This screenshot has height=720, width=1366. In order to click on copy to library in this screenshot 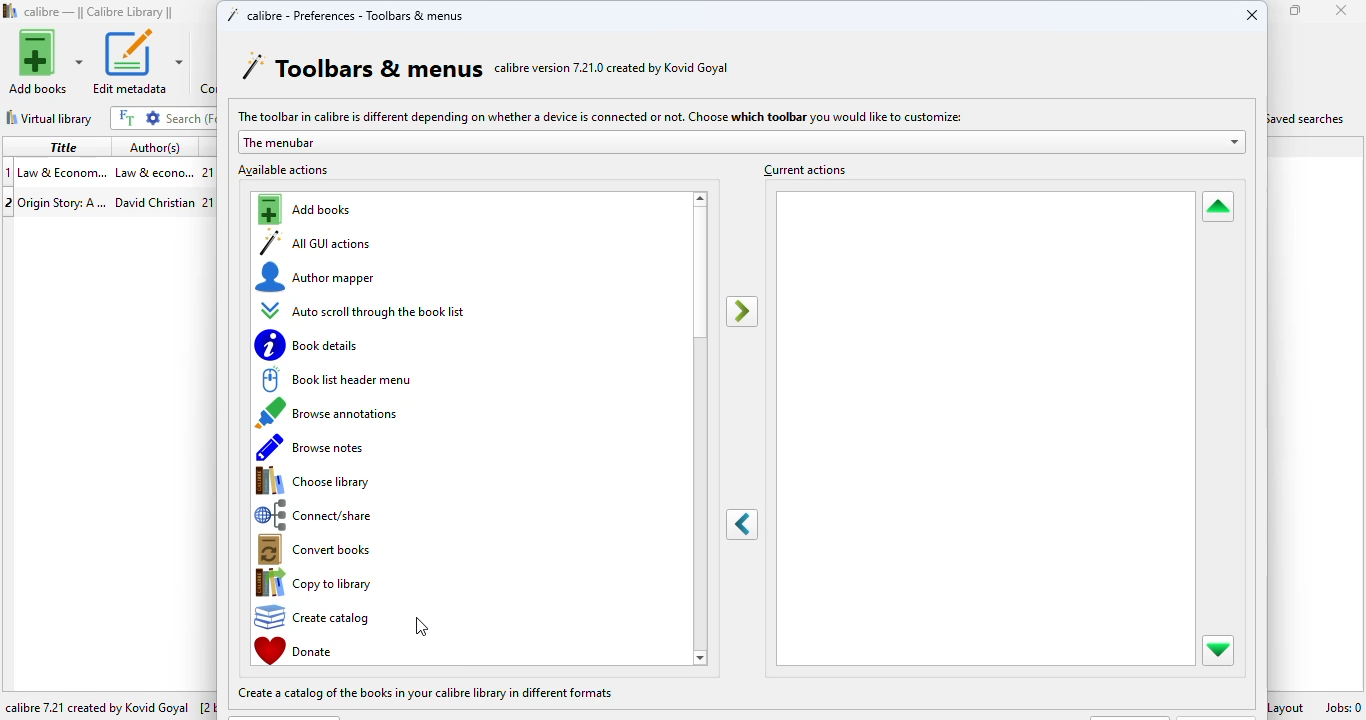, I will do `click(316, 583)`.